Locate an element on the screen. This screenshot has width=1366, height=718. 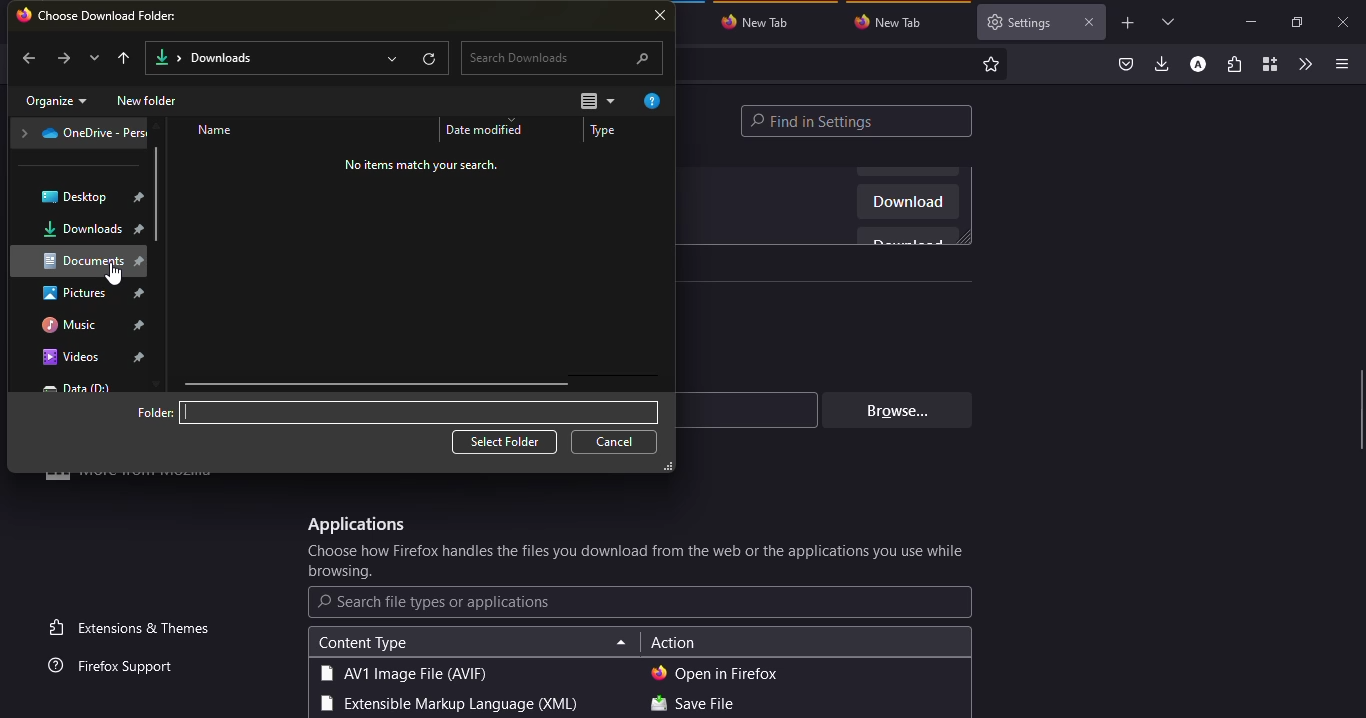
choose is located at coordinates (111, 15).